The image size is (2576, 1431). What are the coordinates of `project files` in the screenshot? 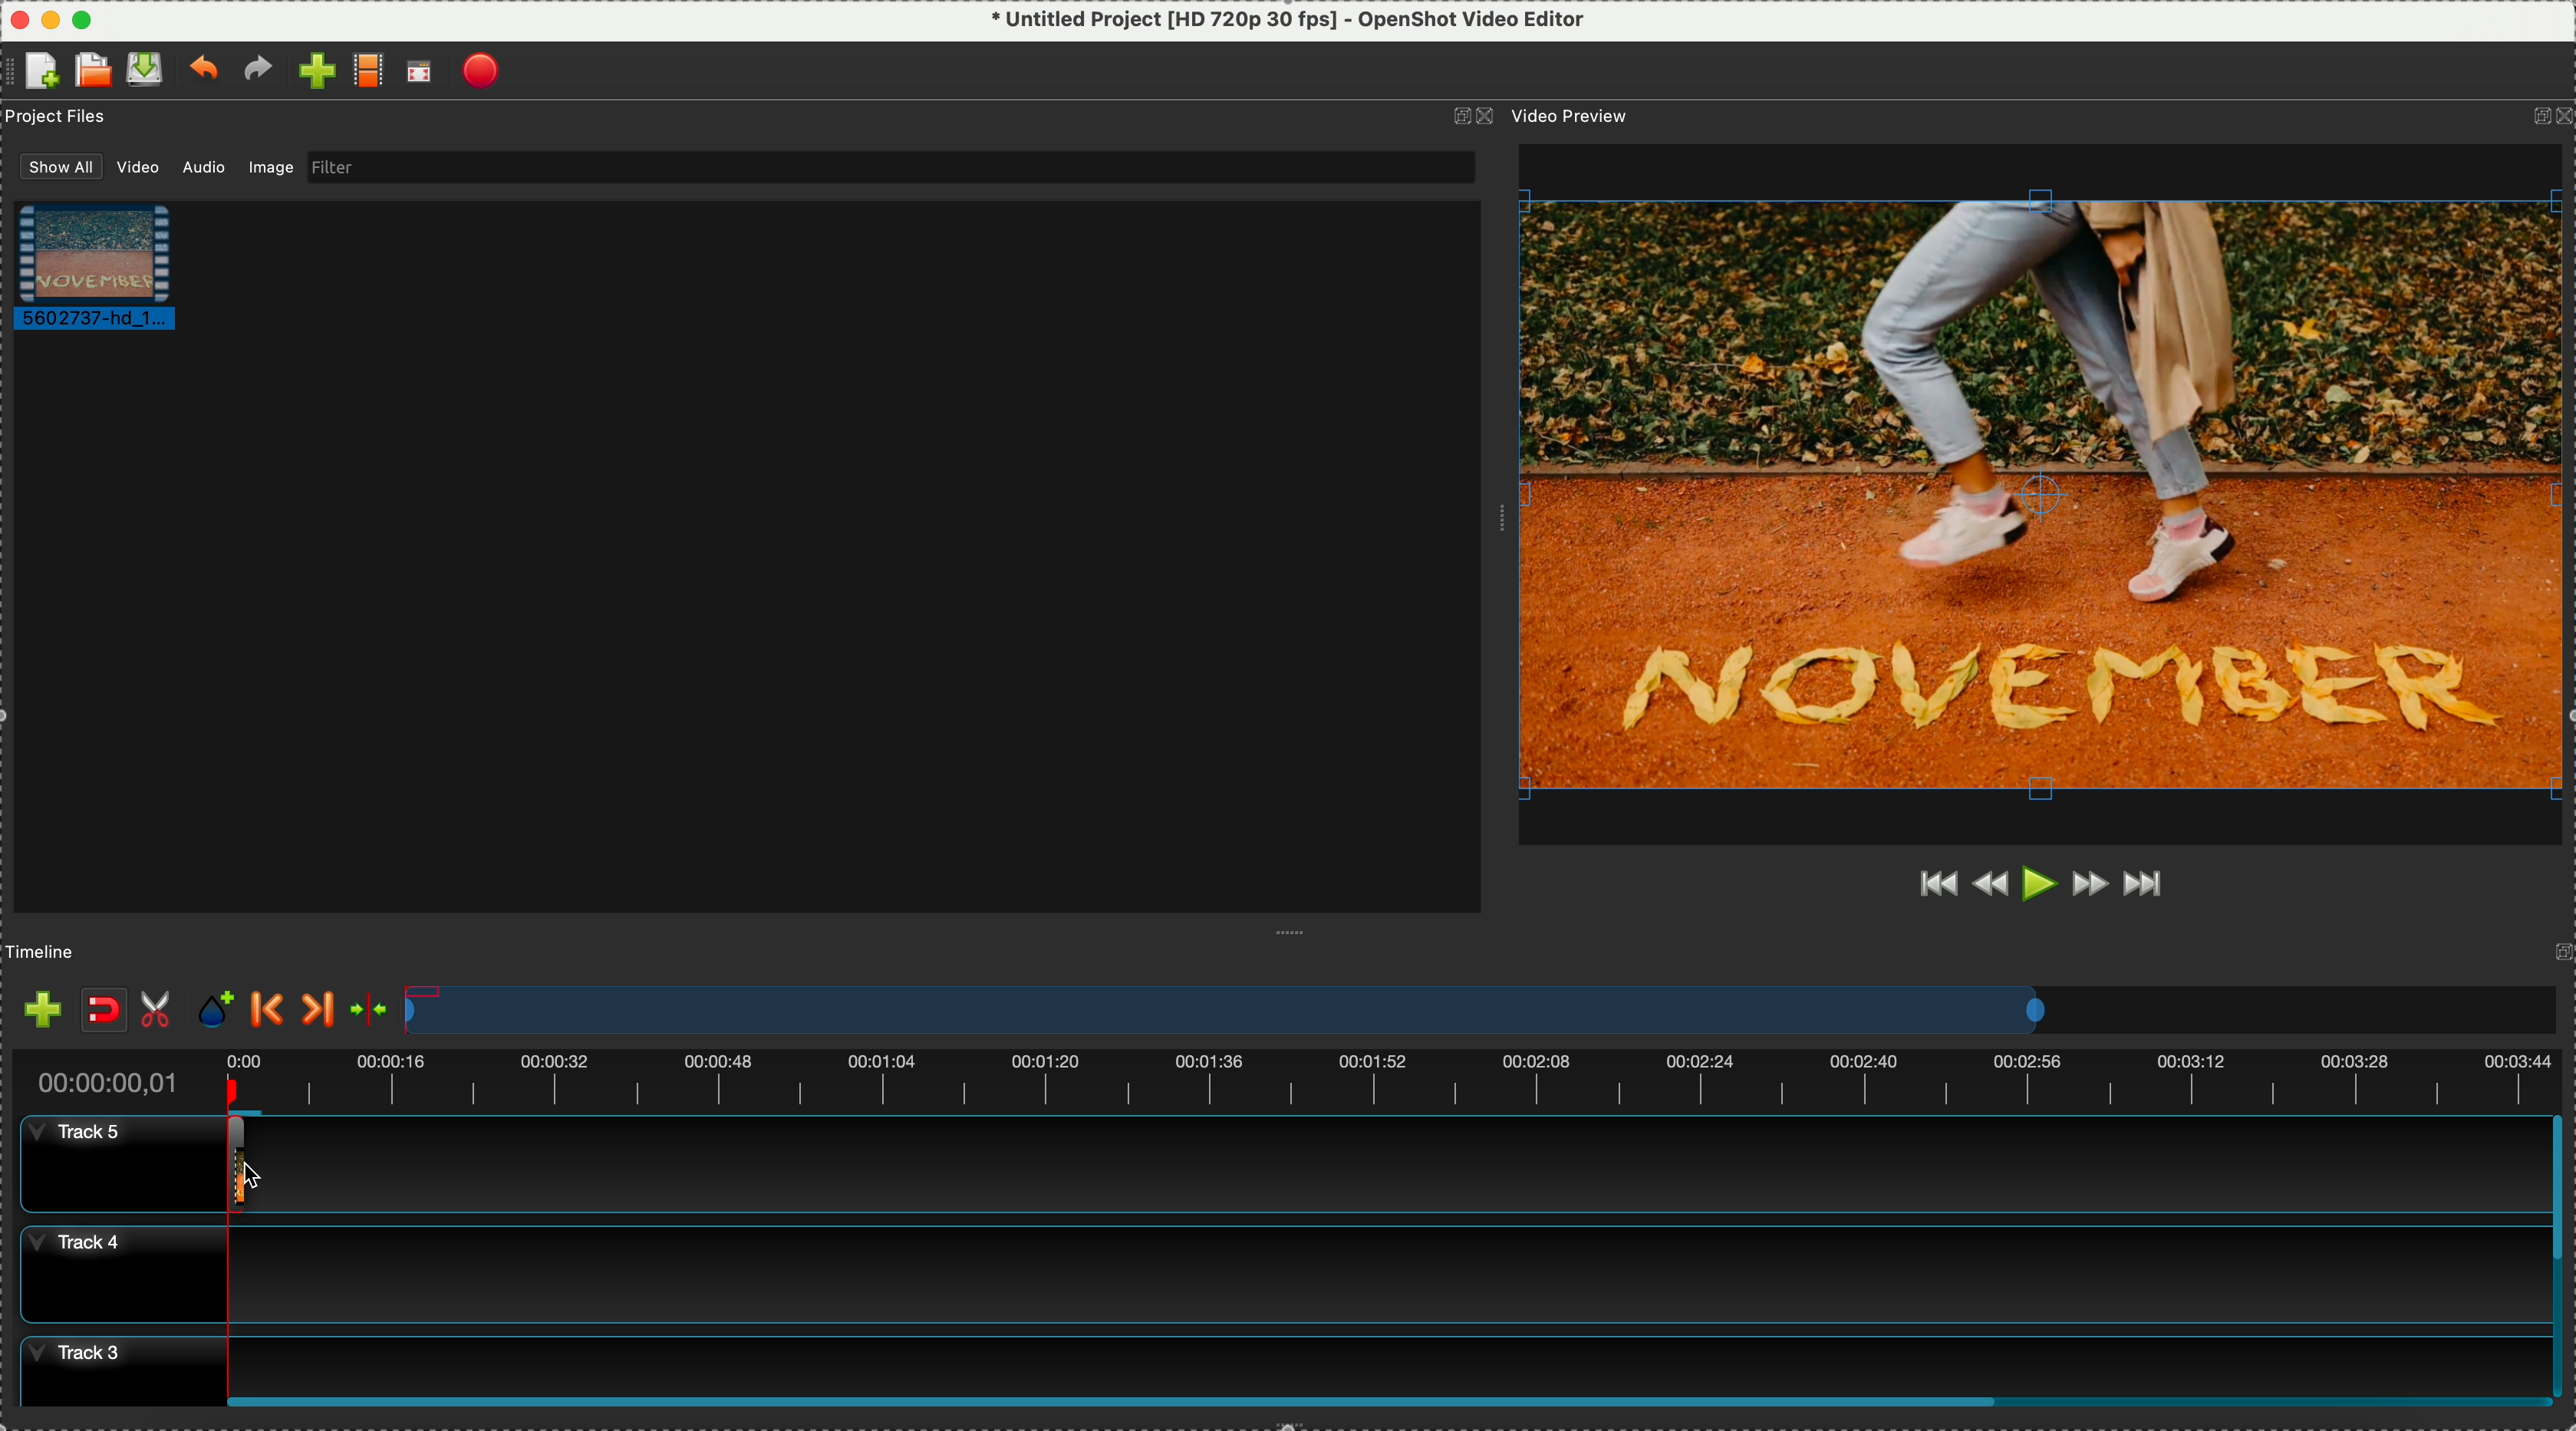 It's located at (58, 119).